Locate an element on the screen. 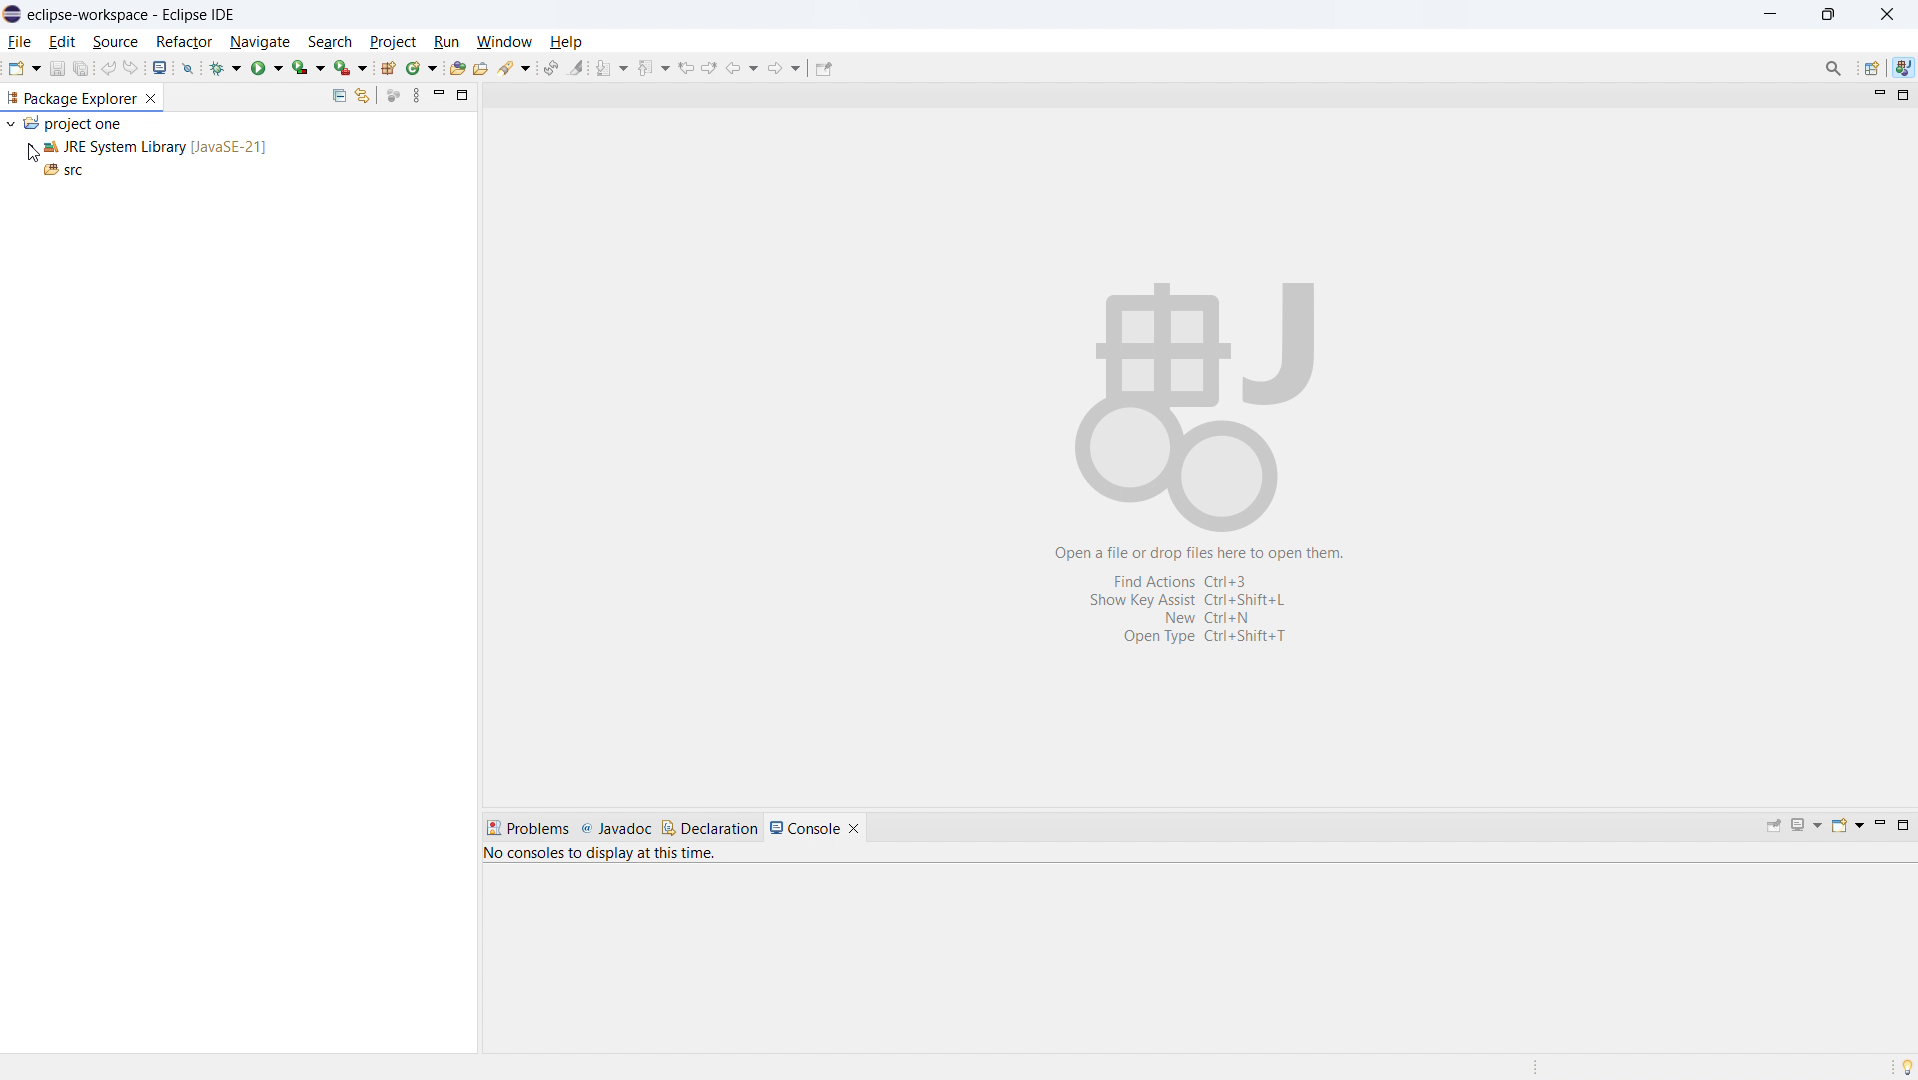 This screenshot has width=1918, height=1080. pin console is located at coordinates (1774, 826).